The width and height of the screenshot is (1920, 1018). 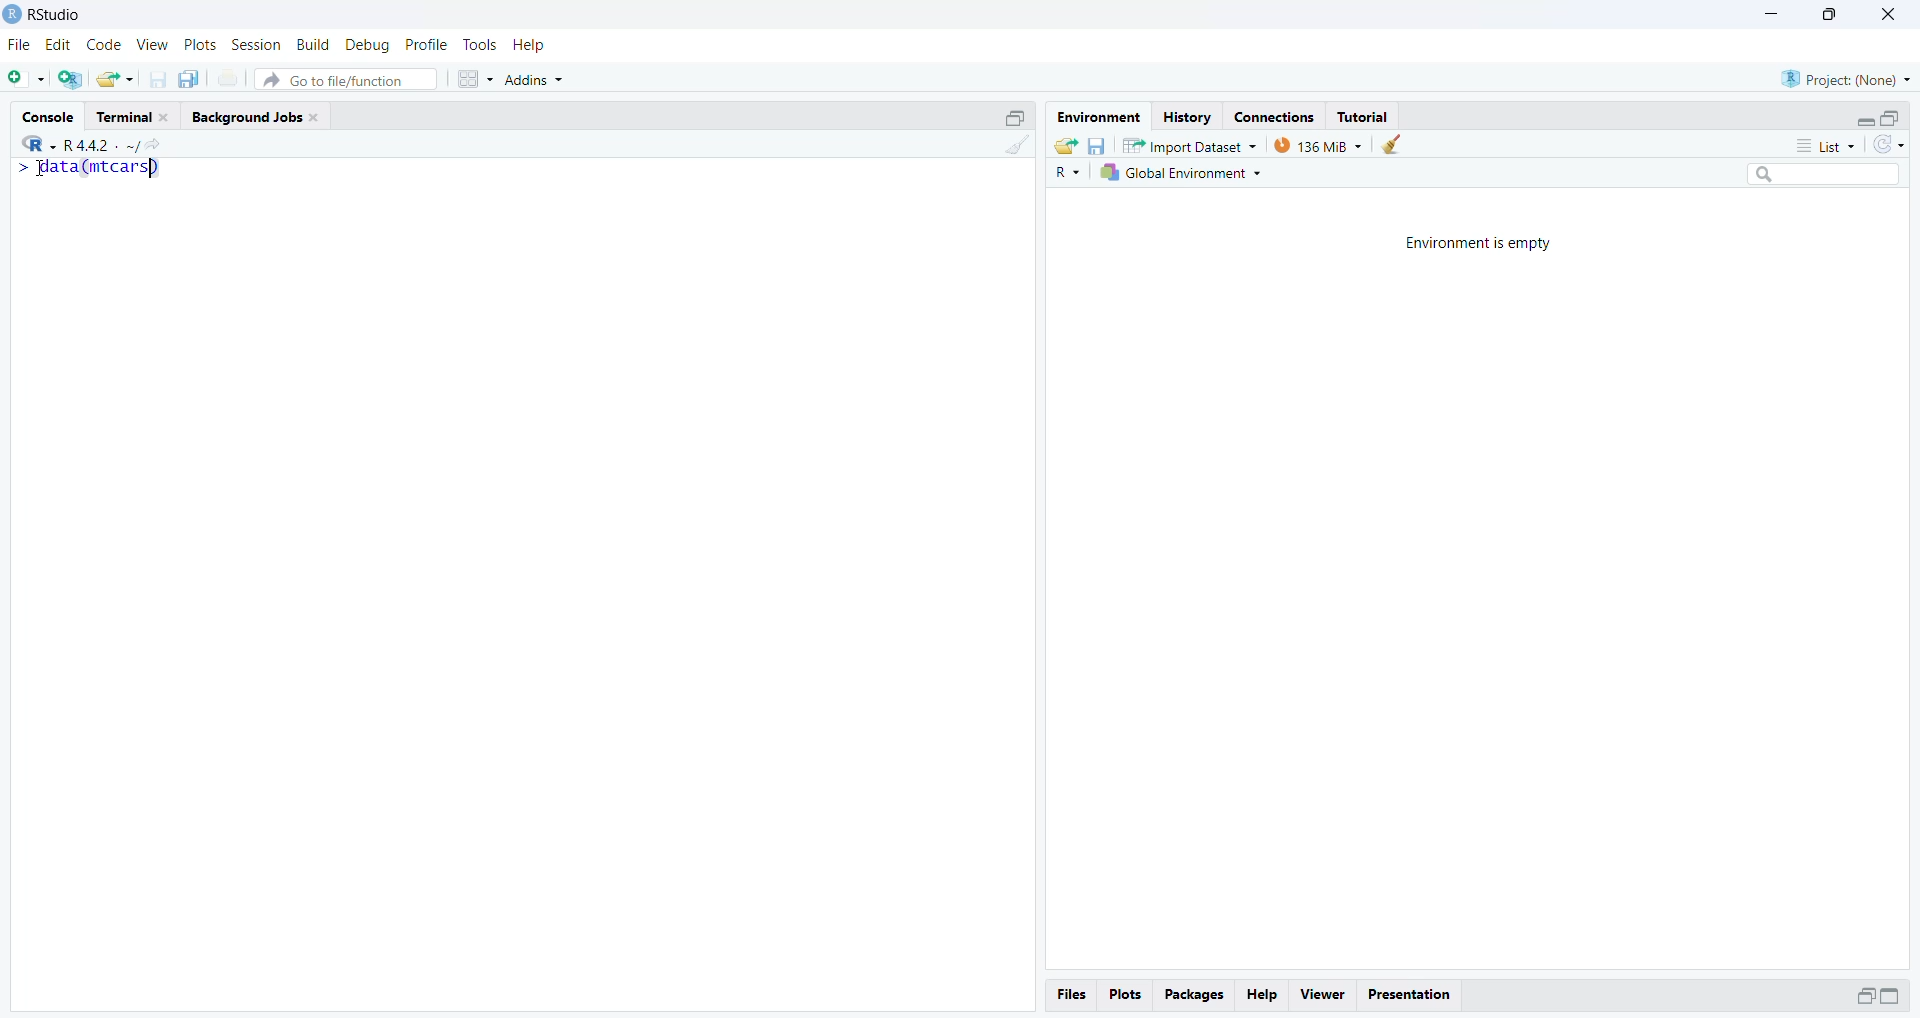 What do you see at coordinates (33, 142) in the screenshot?
I see `R` at bounding box center [33, 142].